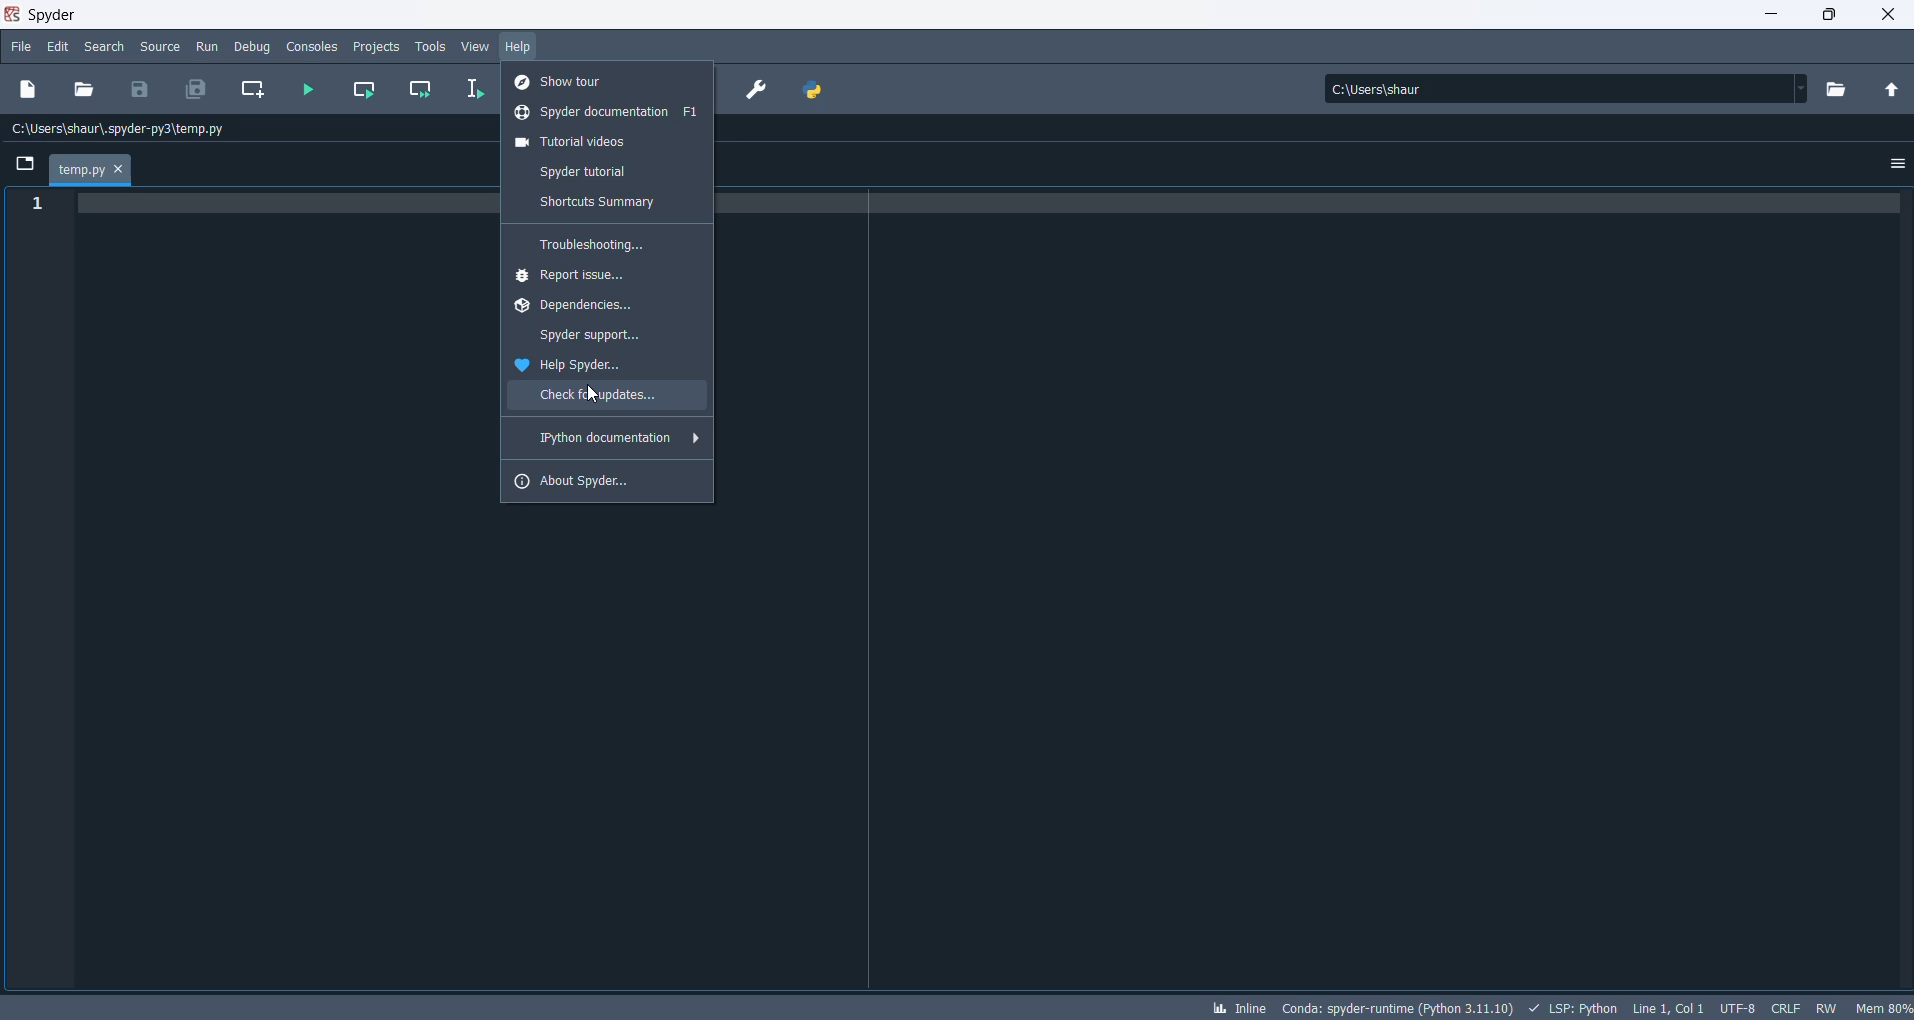 The image size is (1914, 1020). What do you see at coordinates (605, 398) in the screenshot?
I see `check for updates` at bounding box center [605, 398].